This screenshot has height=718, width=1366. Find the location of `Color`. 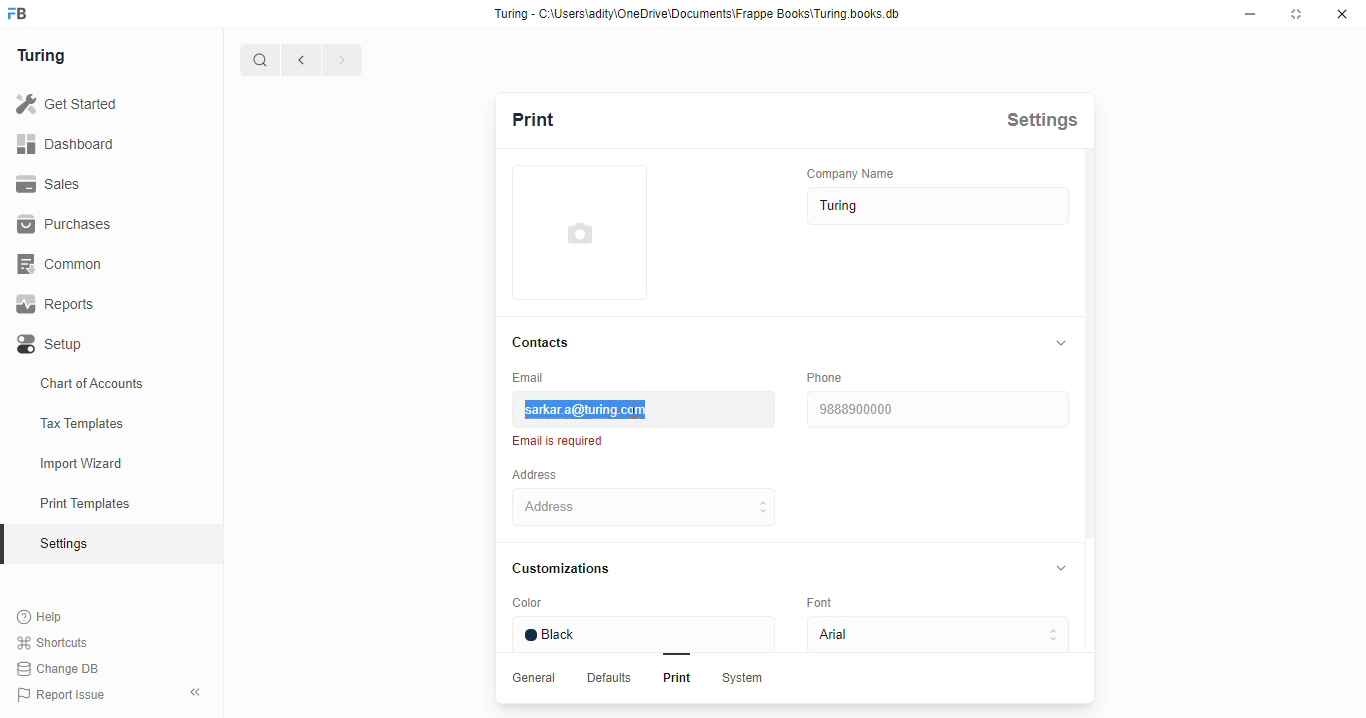

Color is located at coordinates (565, 604).